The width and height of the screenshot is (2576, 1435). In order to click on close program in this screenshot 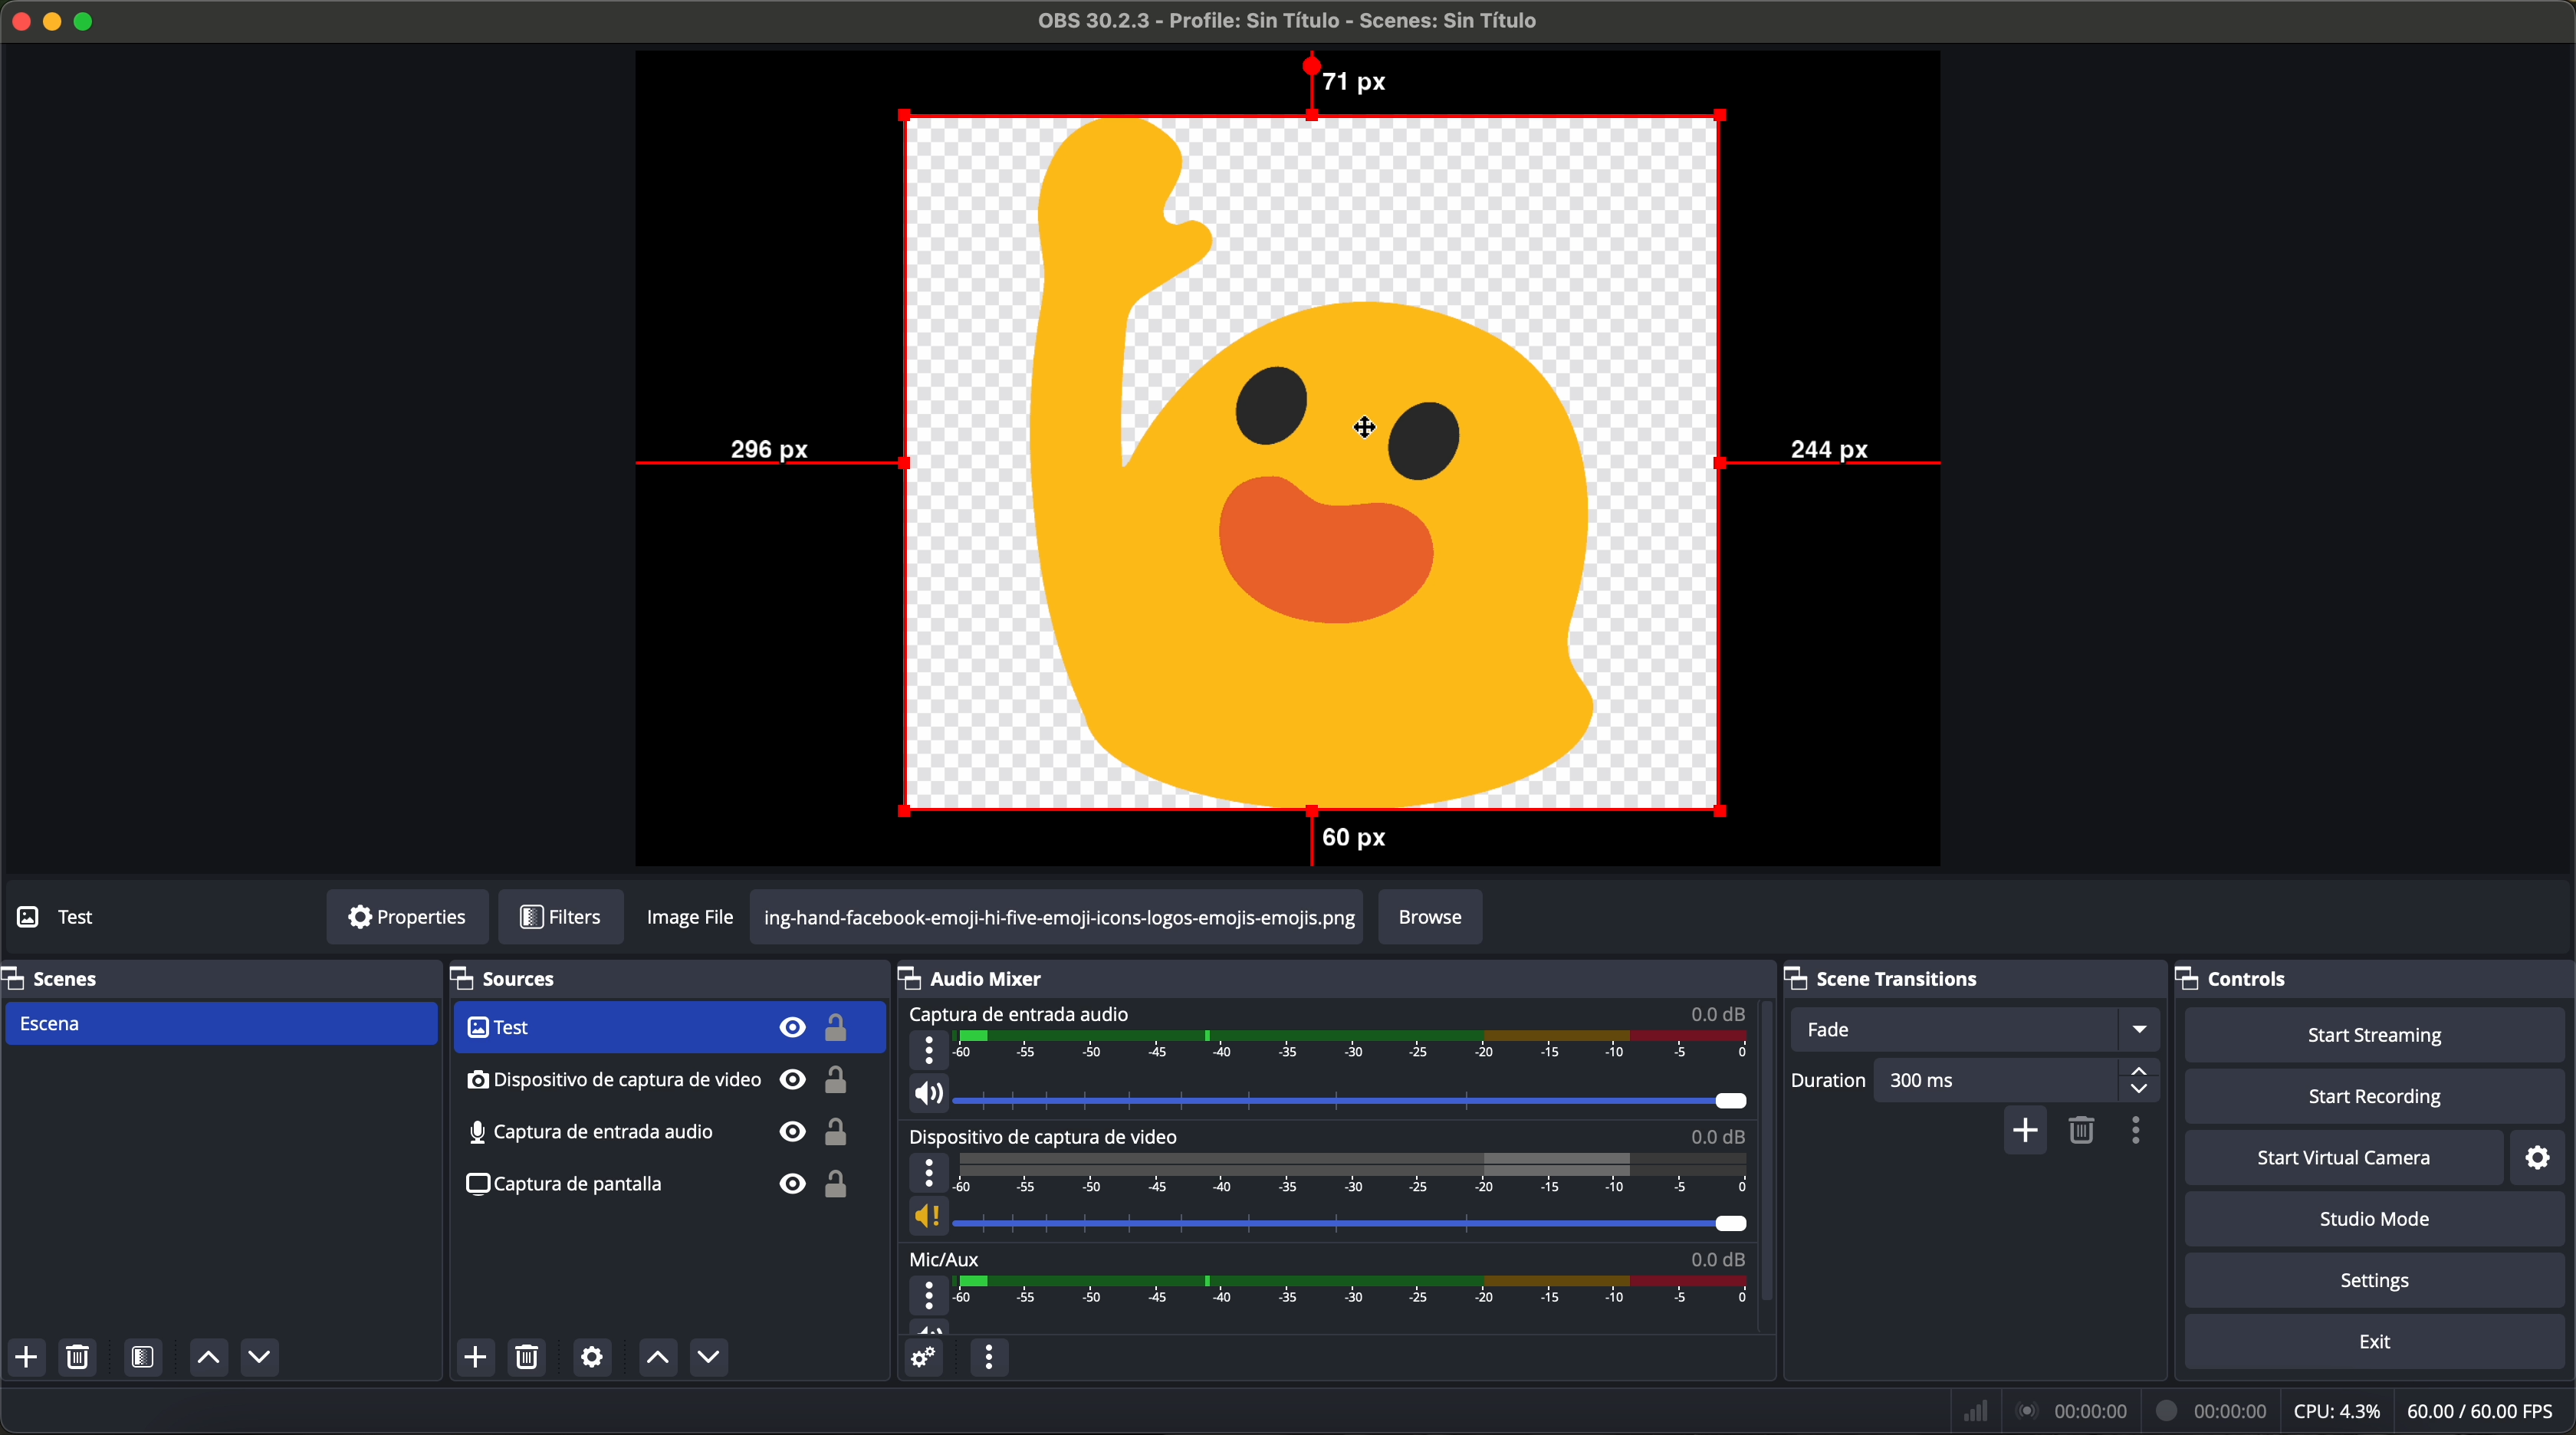, I will do `click(18, 19)`.